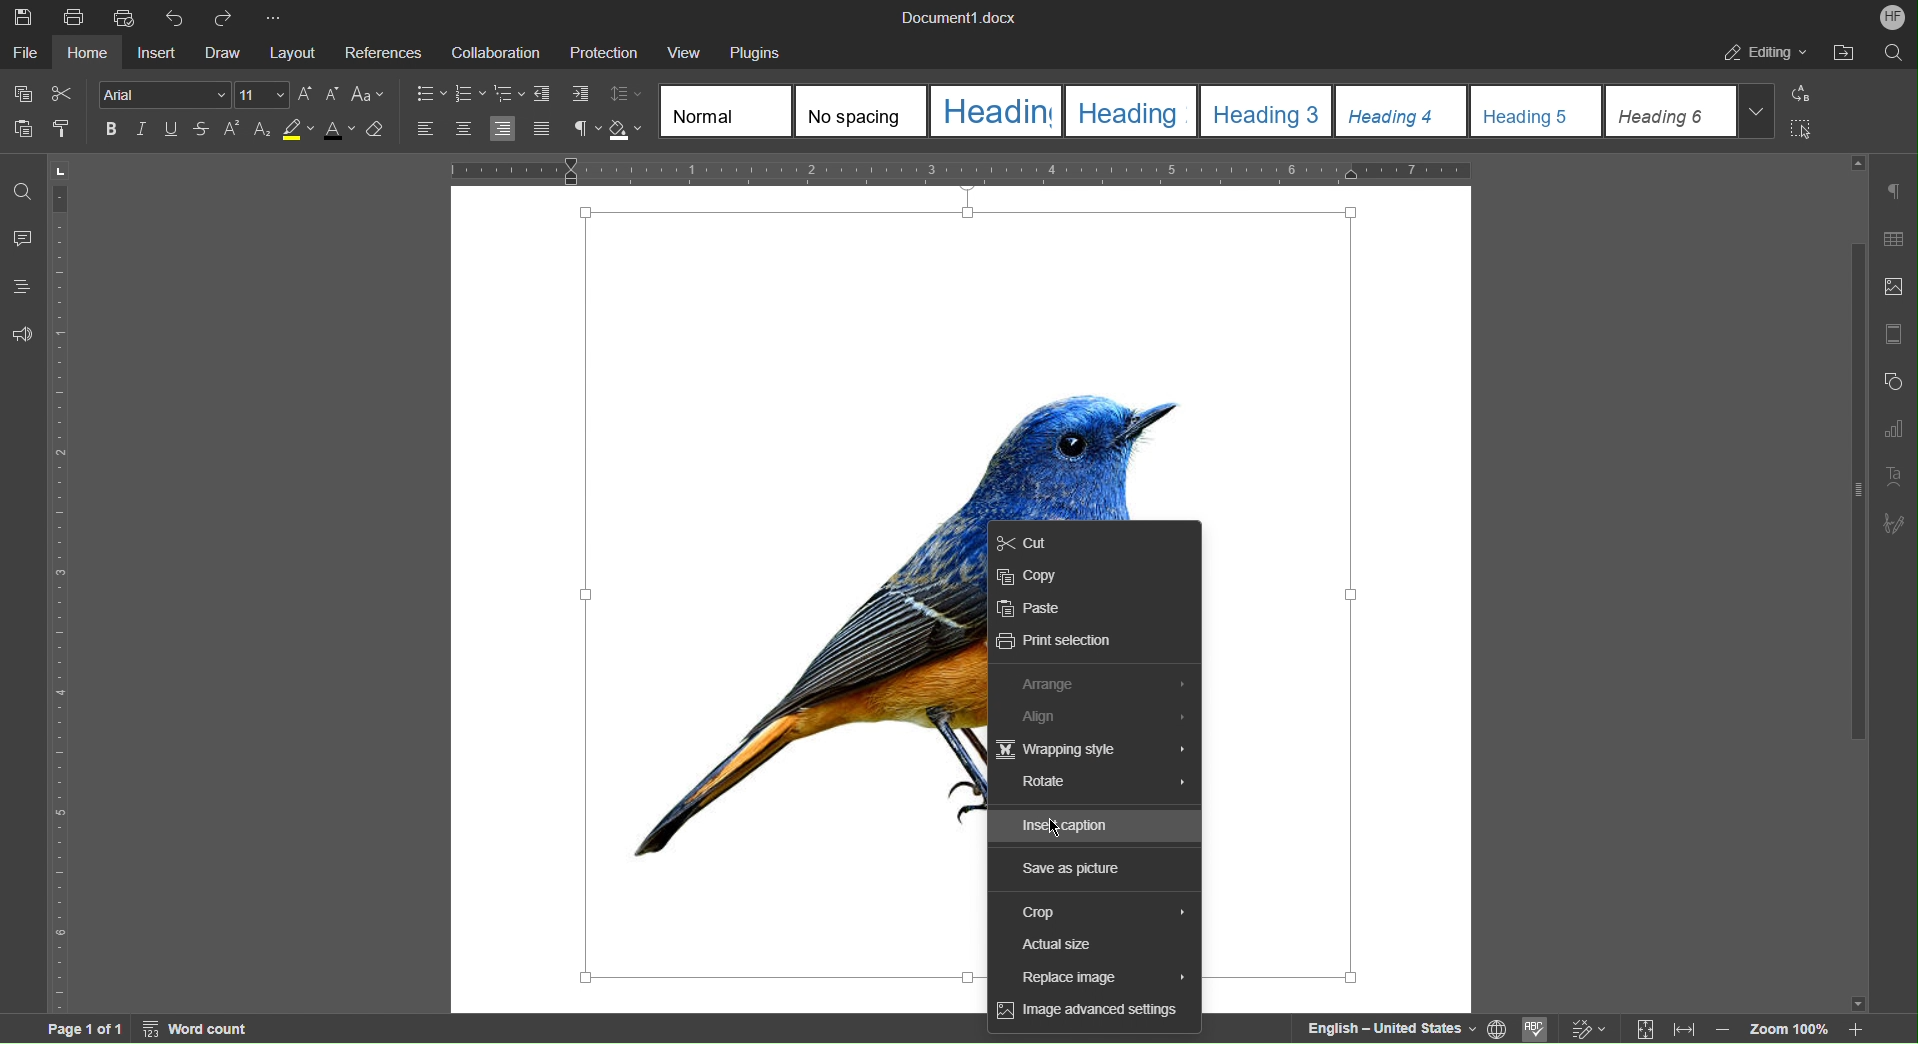 The width and height of the screenshot is (1918, 1044). I want to click on Editing, so click(1764, 52).